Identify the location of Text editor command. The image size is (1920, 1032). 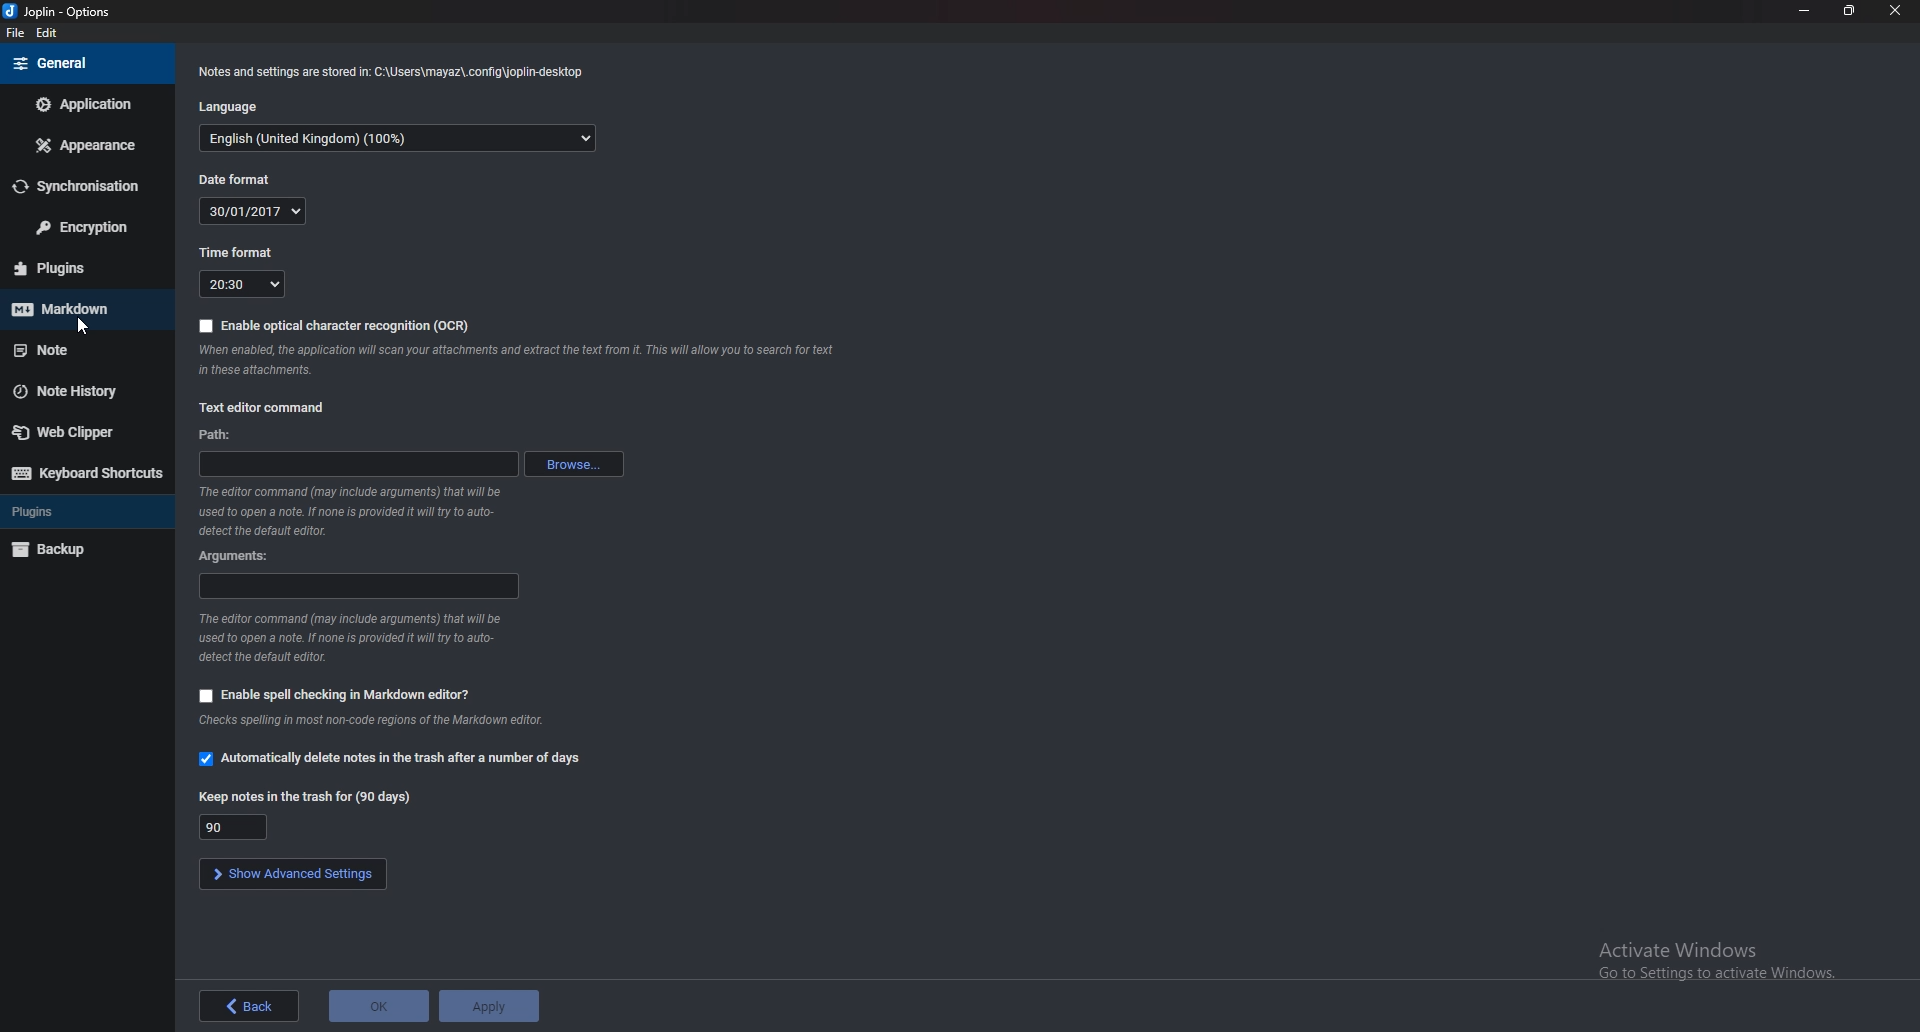
(266, 408).